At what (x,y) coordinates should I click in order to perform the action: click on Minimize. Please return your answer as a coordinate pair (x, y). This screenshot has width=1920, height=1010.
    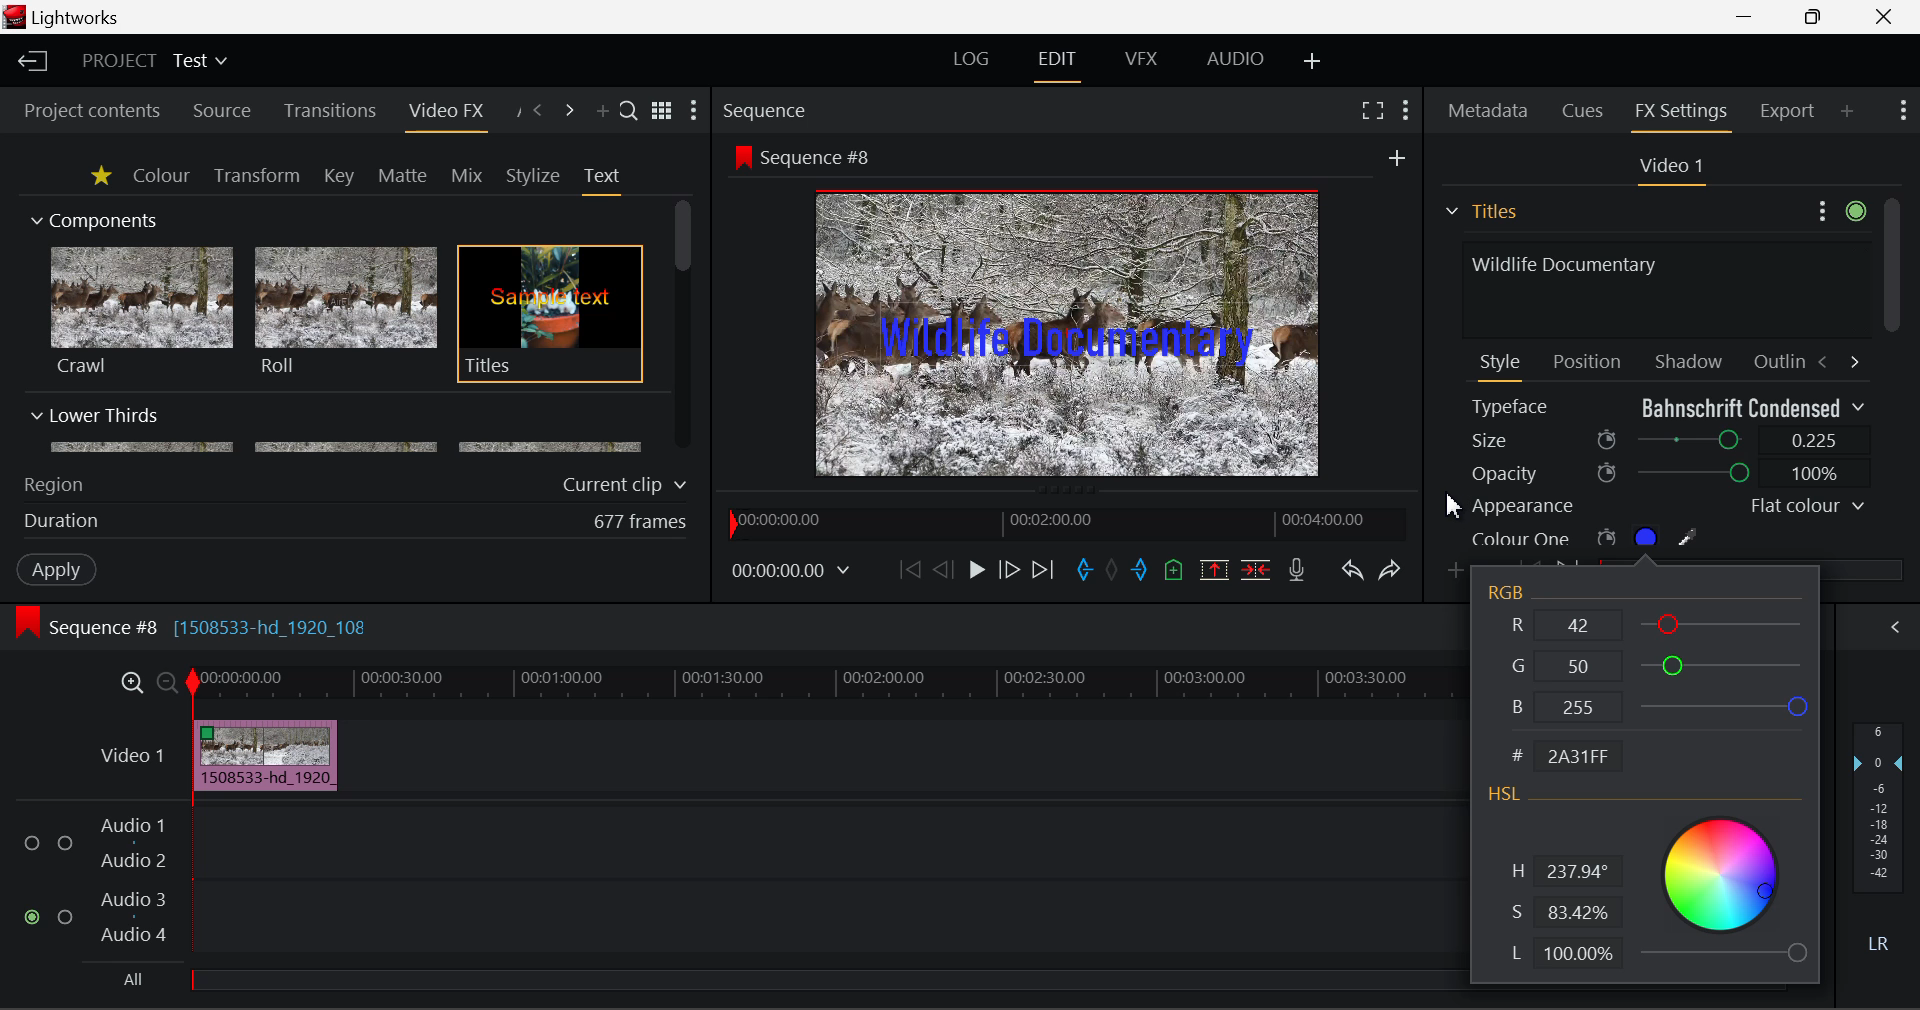
    Looking at the image, I should click on (1818, 15).